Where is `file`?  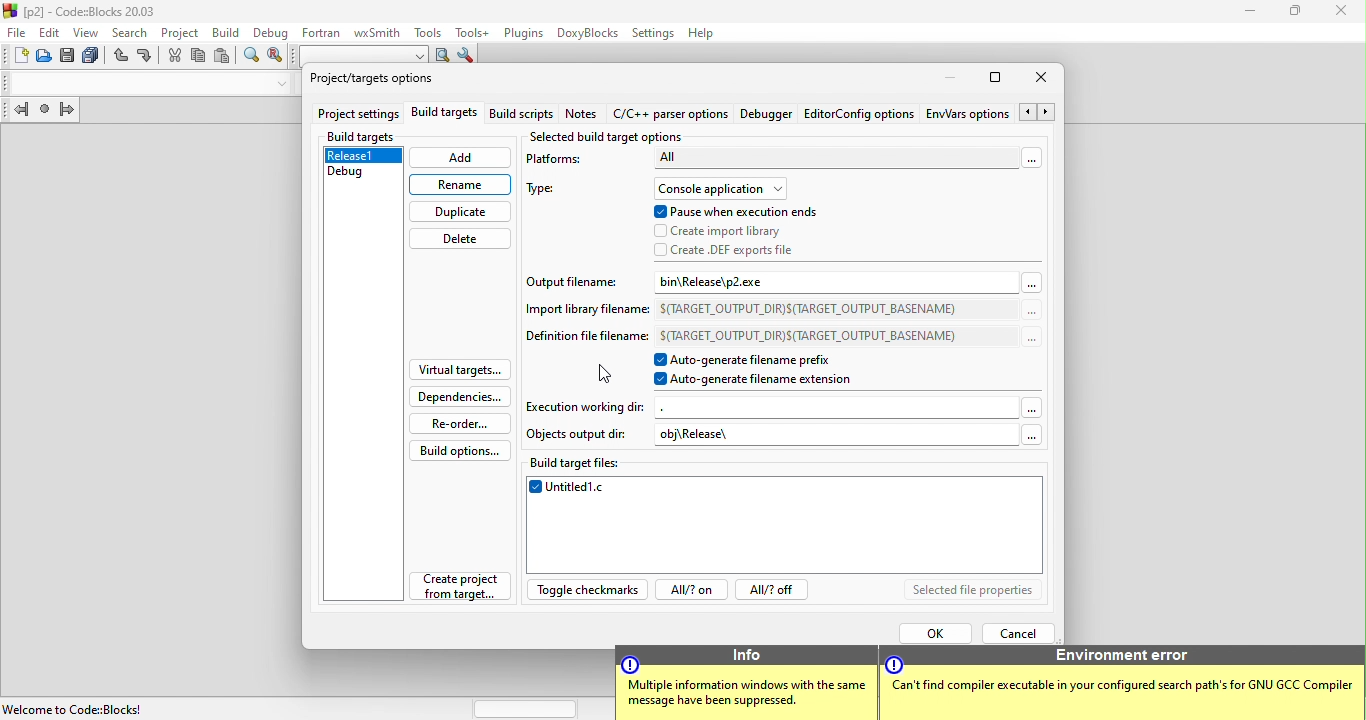
file is located at coordinates (15, 33).